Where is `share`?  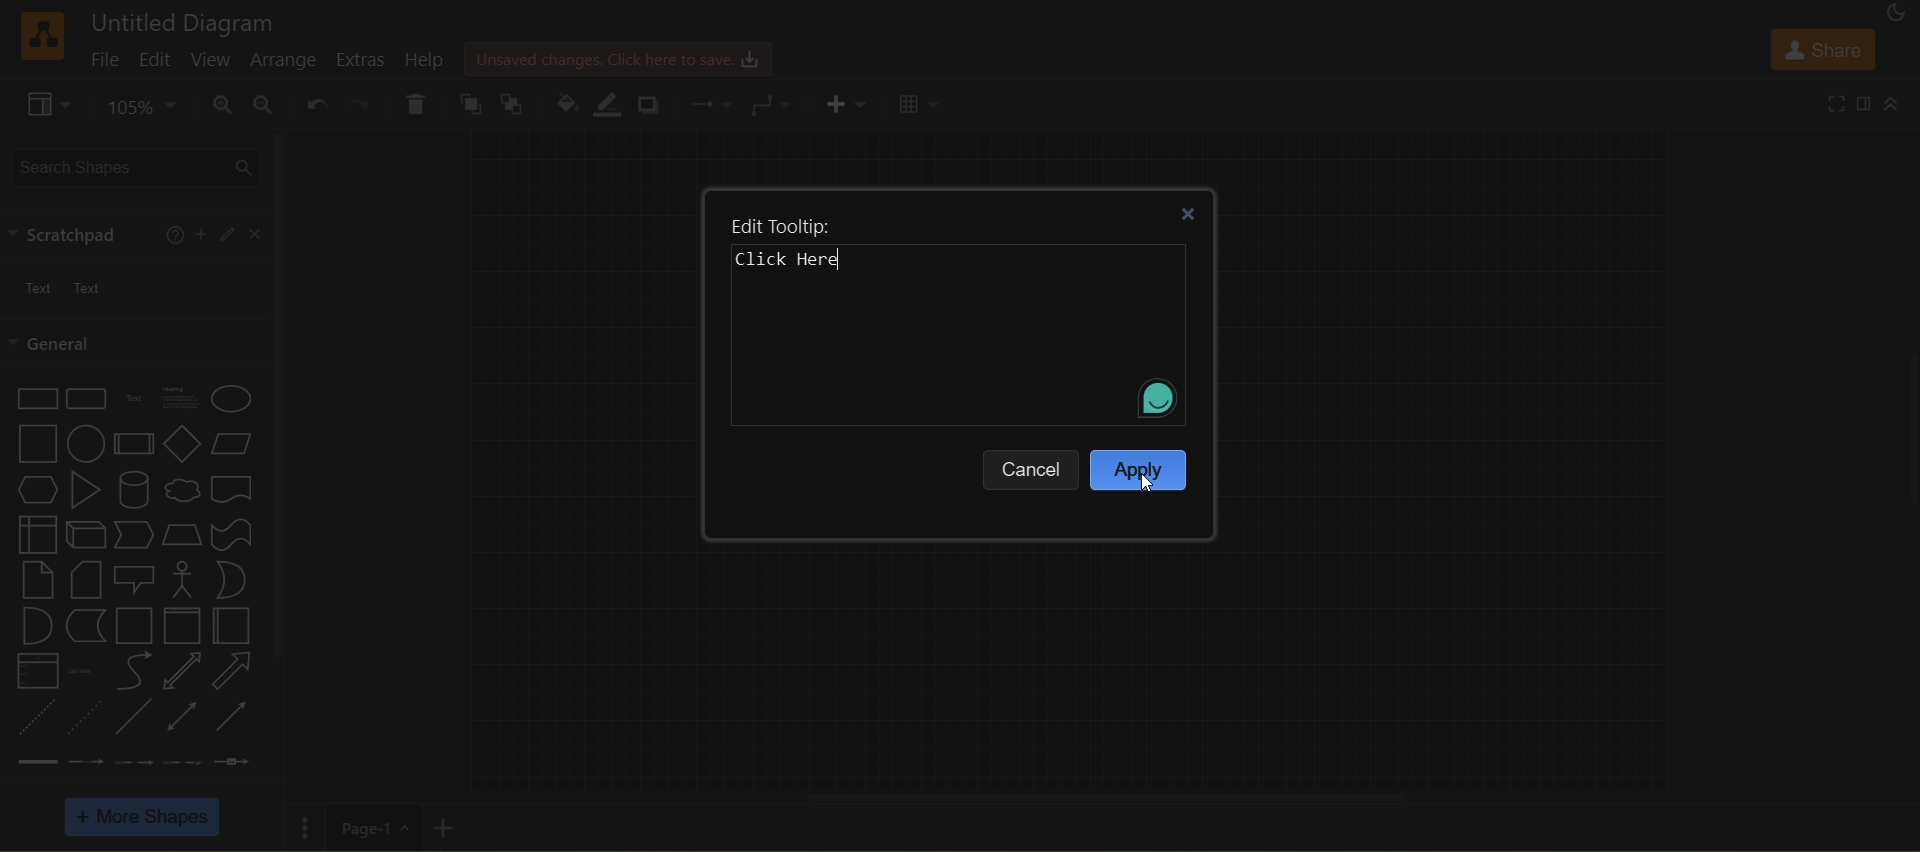 share is located at coordinates (1820, 48).